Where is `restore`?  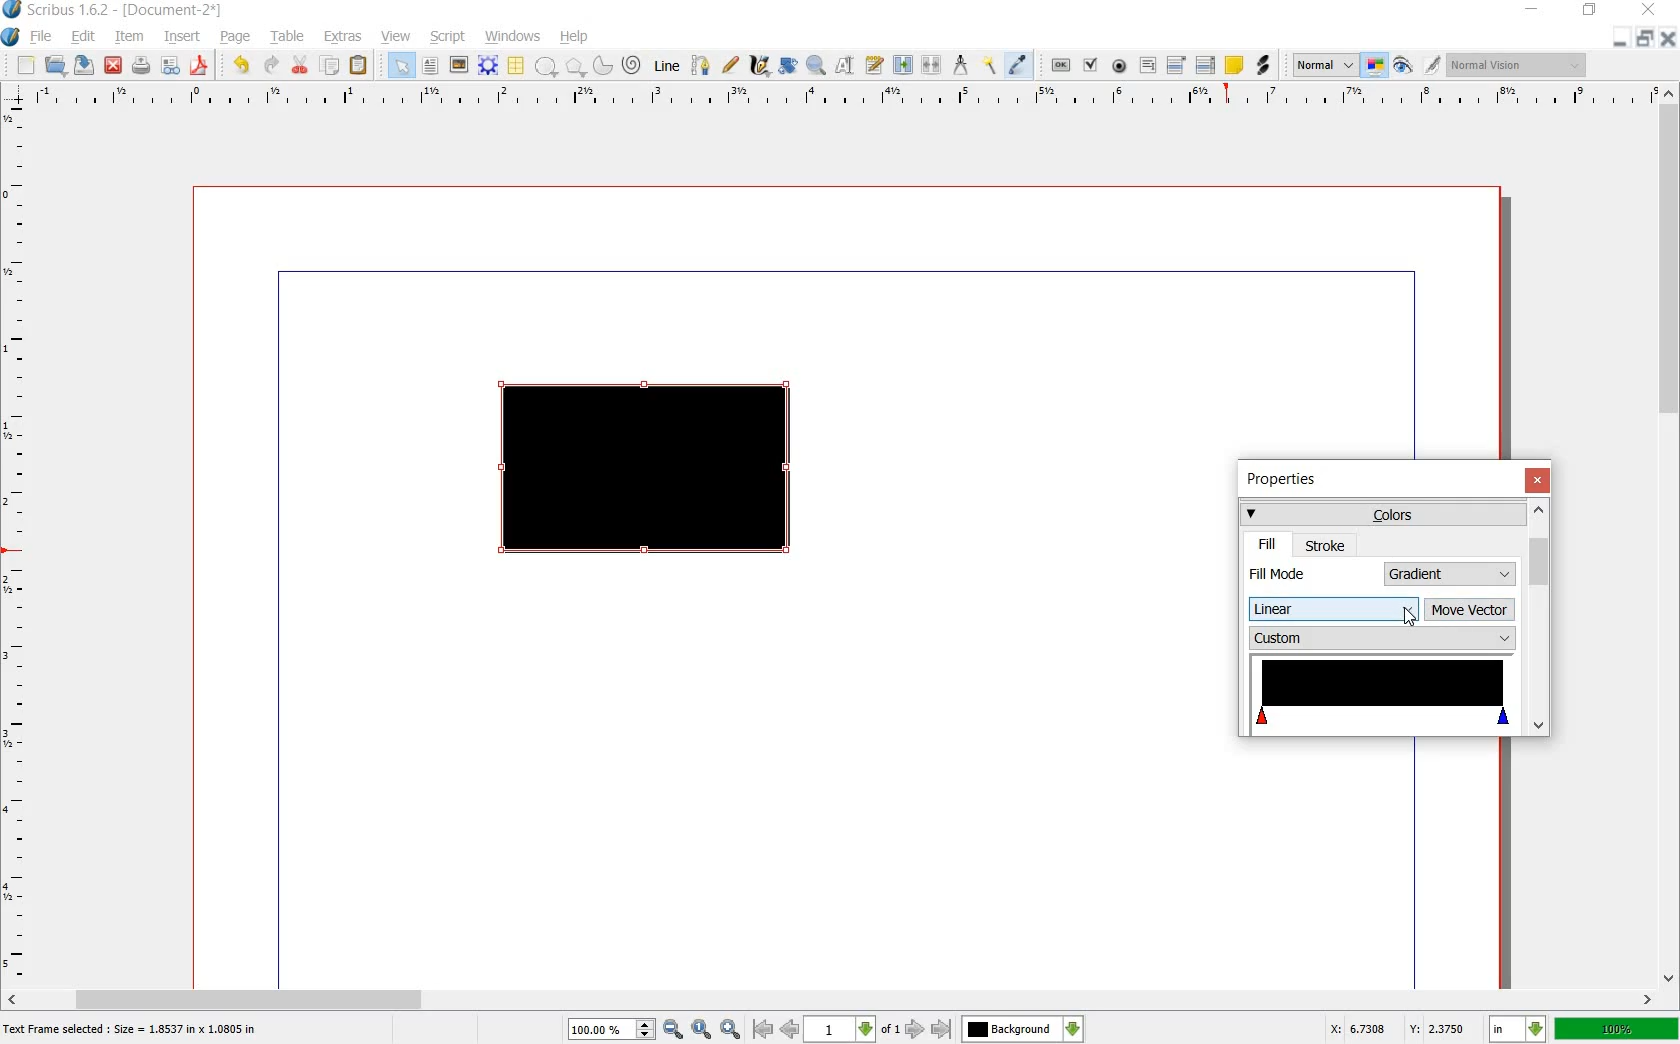
restore is located at coordinates (1590, 13).